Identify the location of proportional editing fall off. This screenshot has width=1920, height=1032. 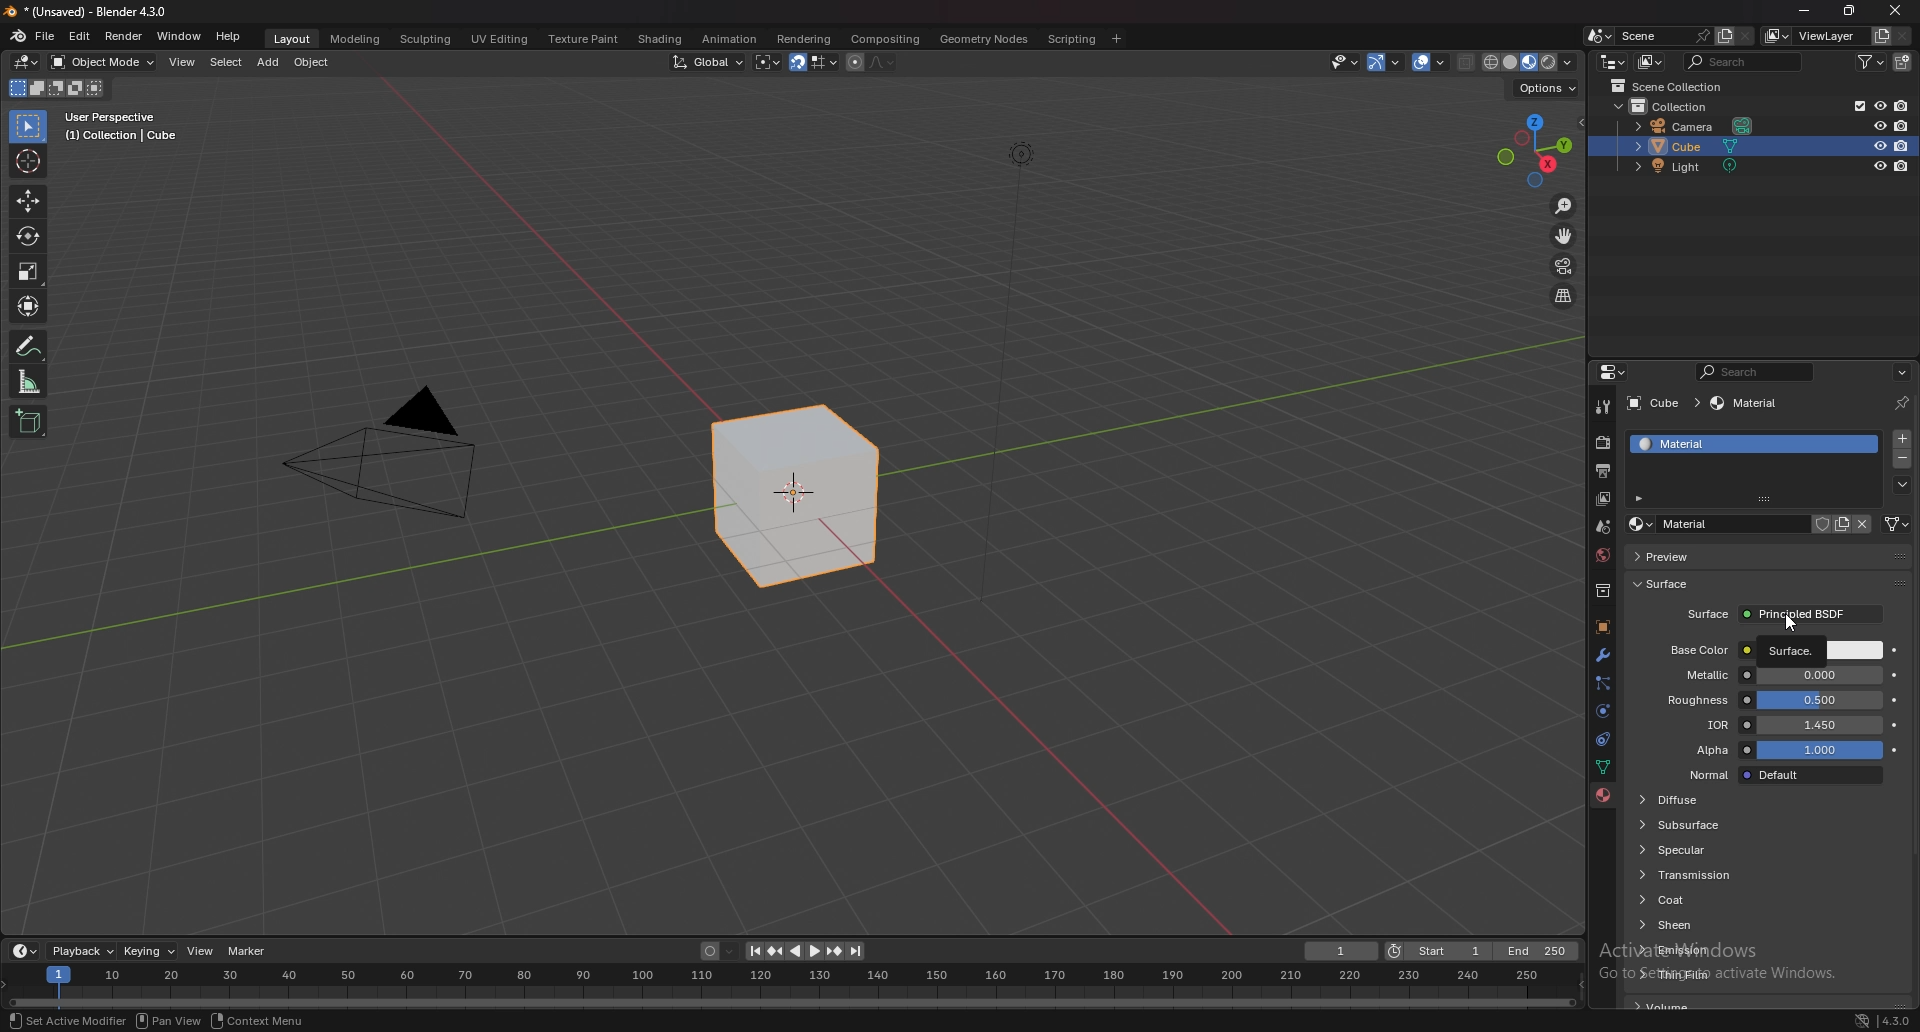
(878, 61).